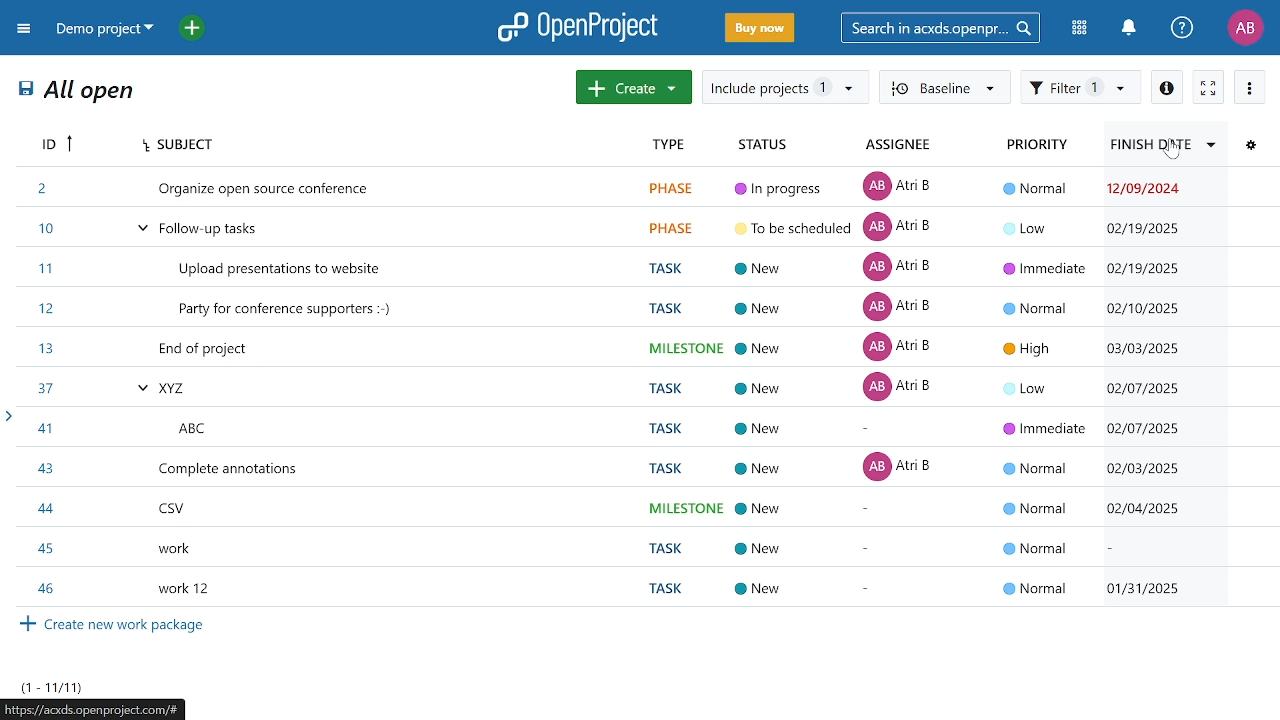 This screenshot has width=1280, height=720. What do you see at coordinates (370, 145) in the screenshot?
I see `subject` at bounding box center [370, 145].